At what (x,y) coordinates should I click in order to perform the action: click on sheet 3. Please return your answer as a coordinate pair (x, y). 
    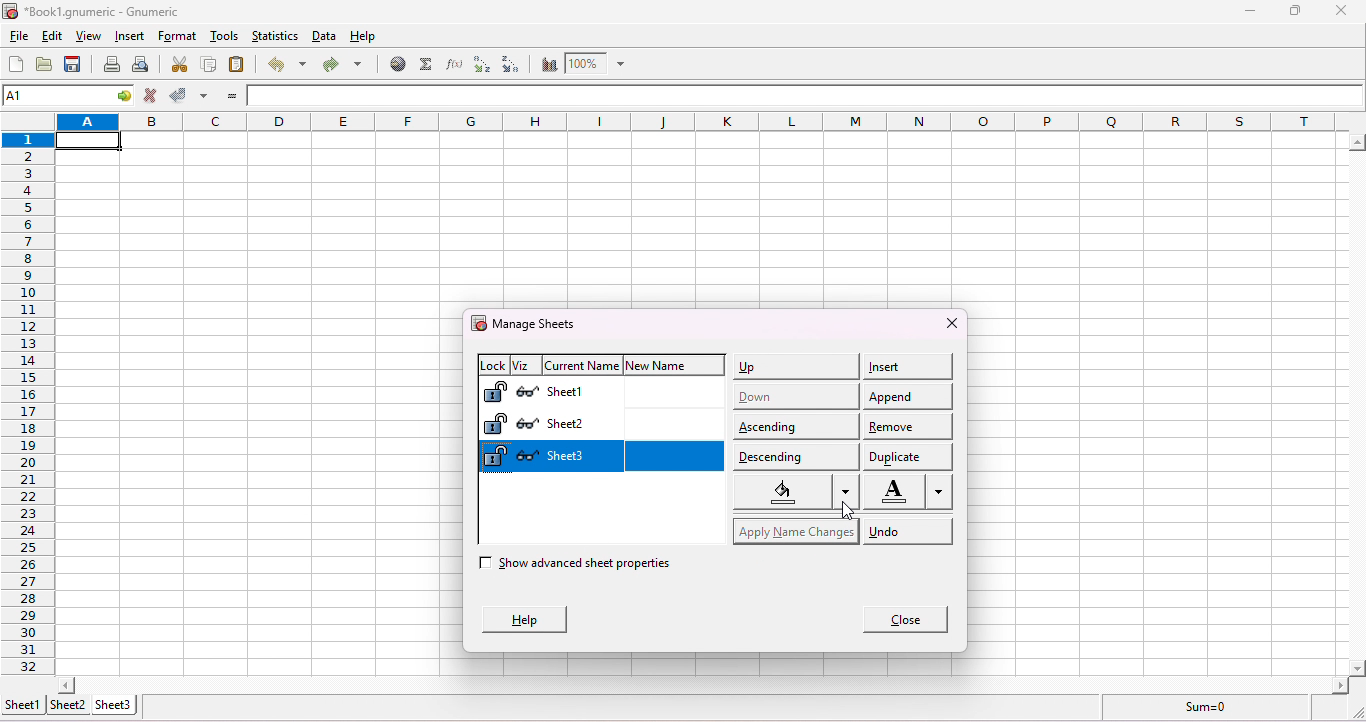
    Looking at the image, I should click on (117, 705).